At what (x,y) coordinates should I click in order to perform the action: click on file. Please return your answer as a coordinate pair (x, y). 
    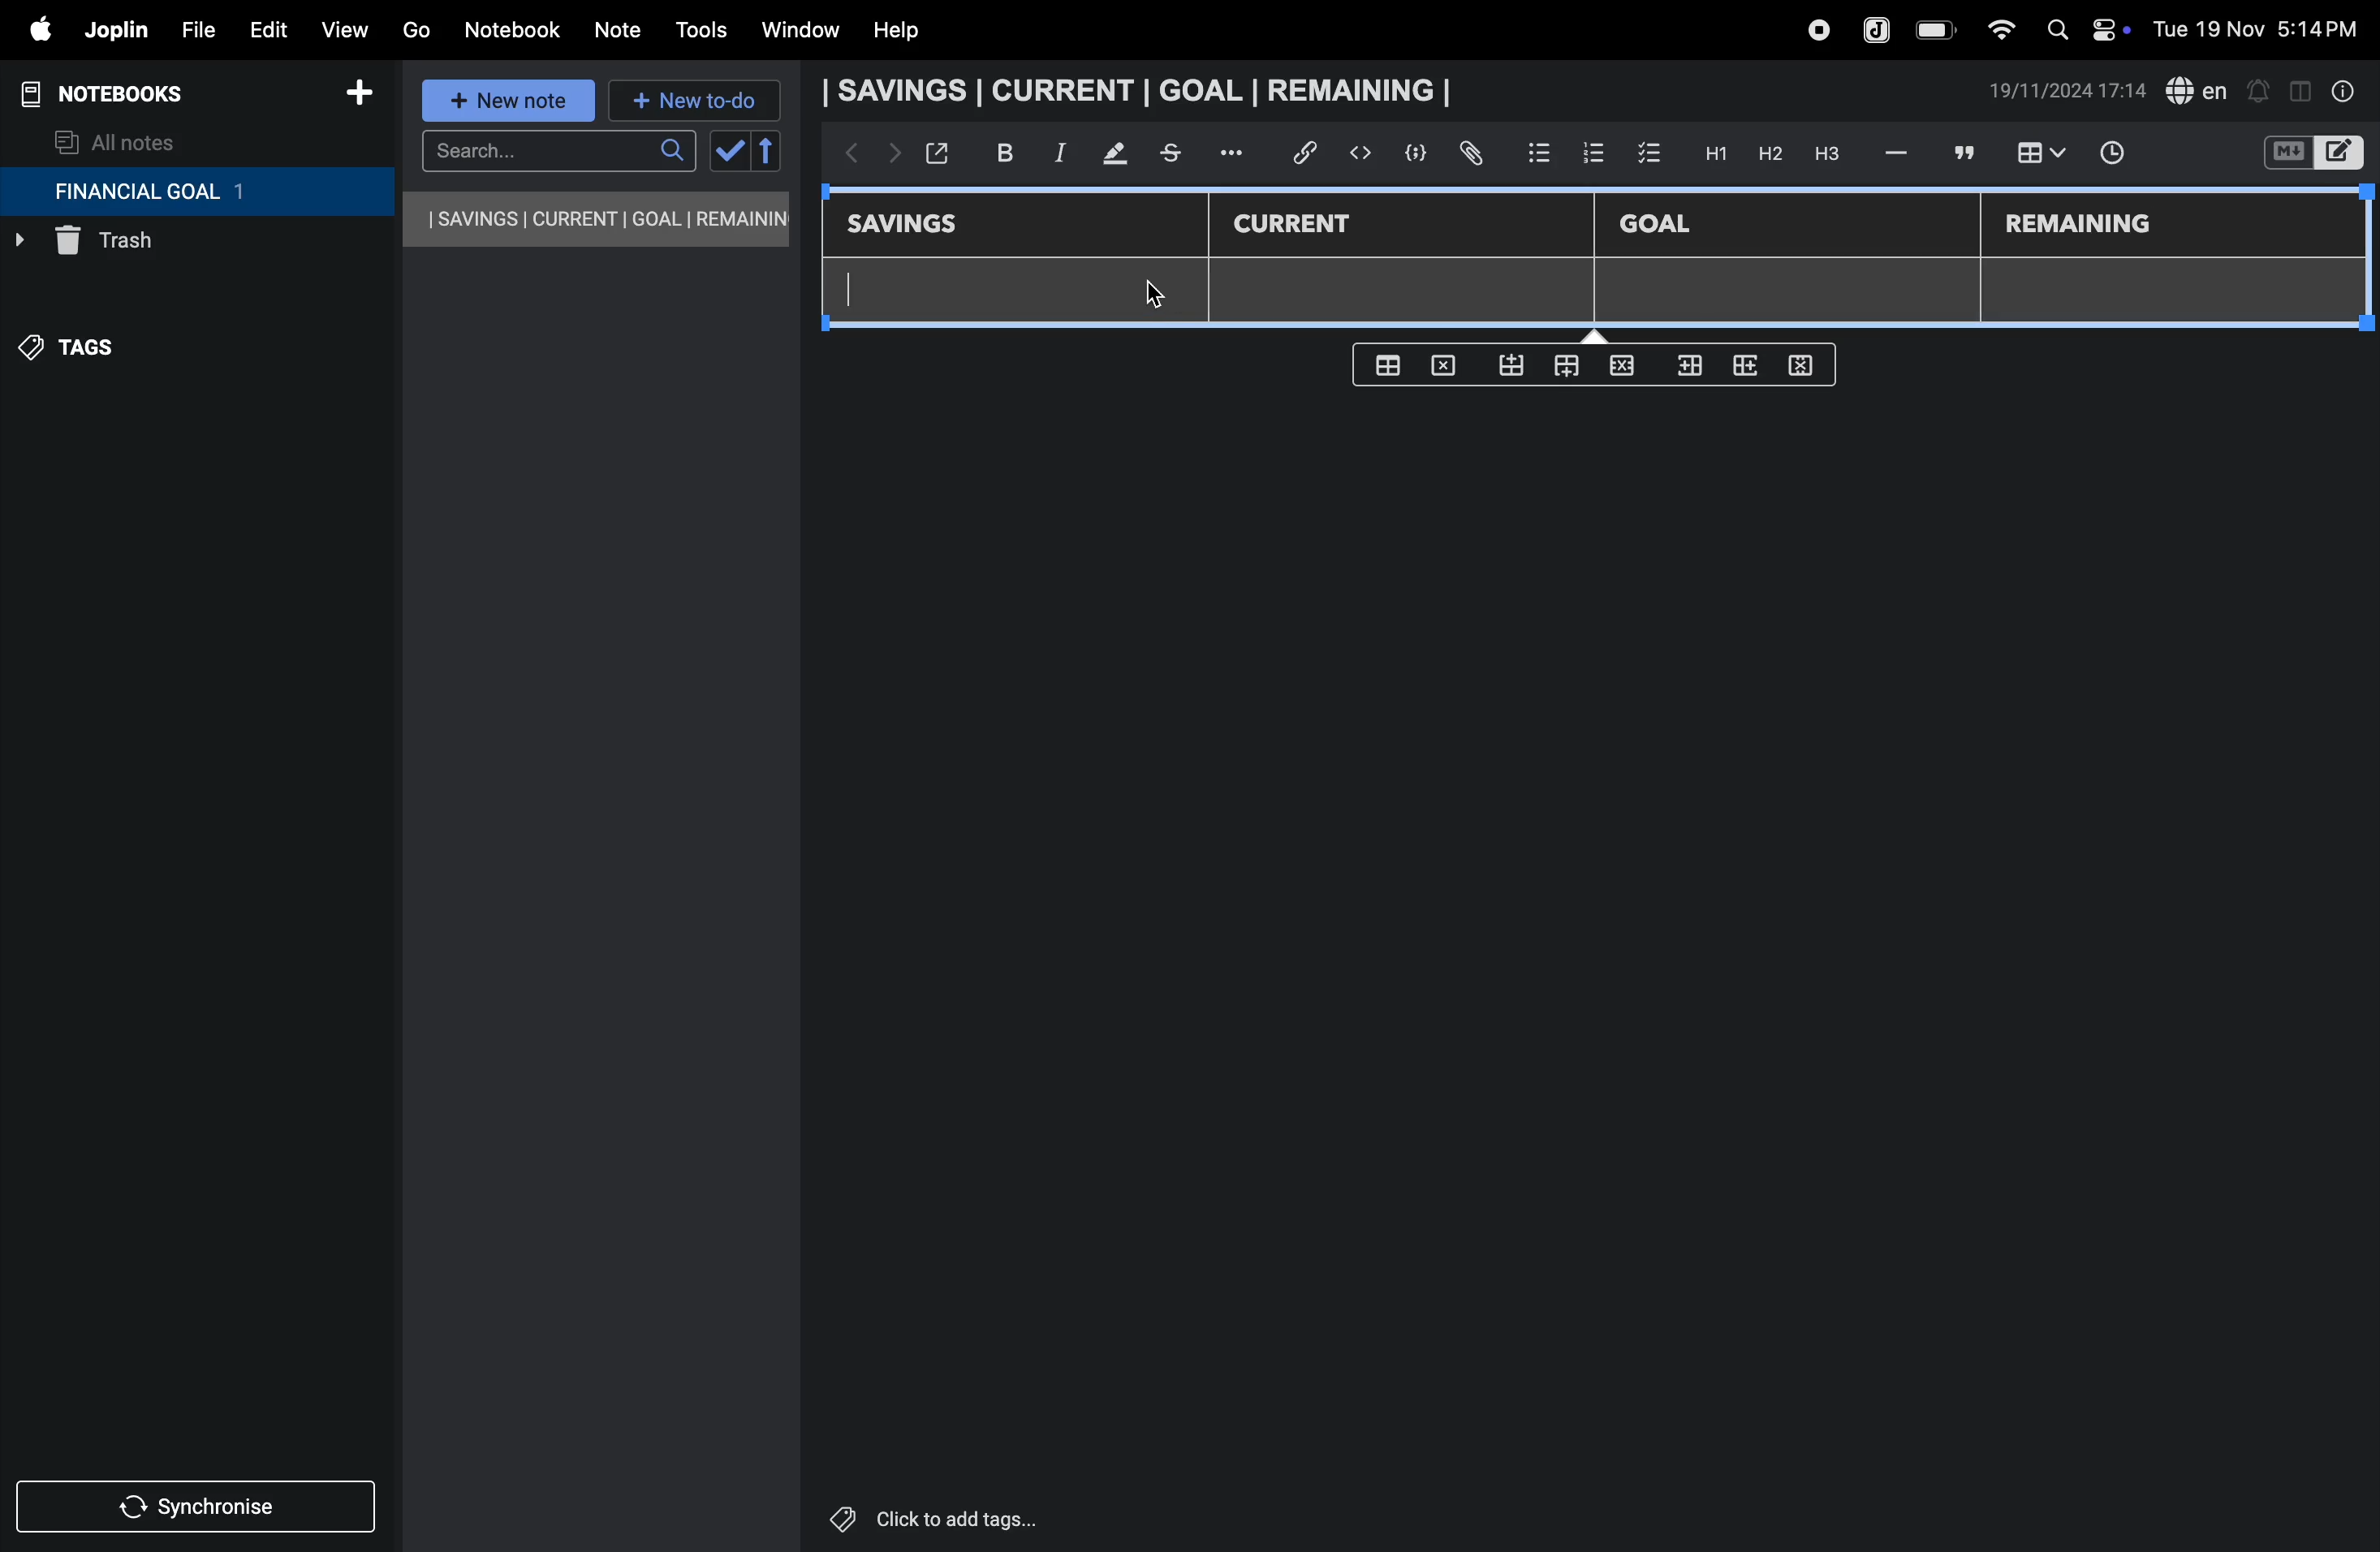
    Looking at the image, I should click on (191, 27).